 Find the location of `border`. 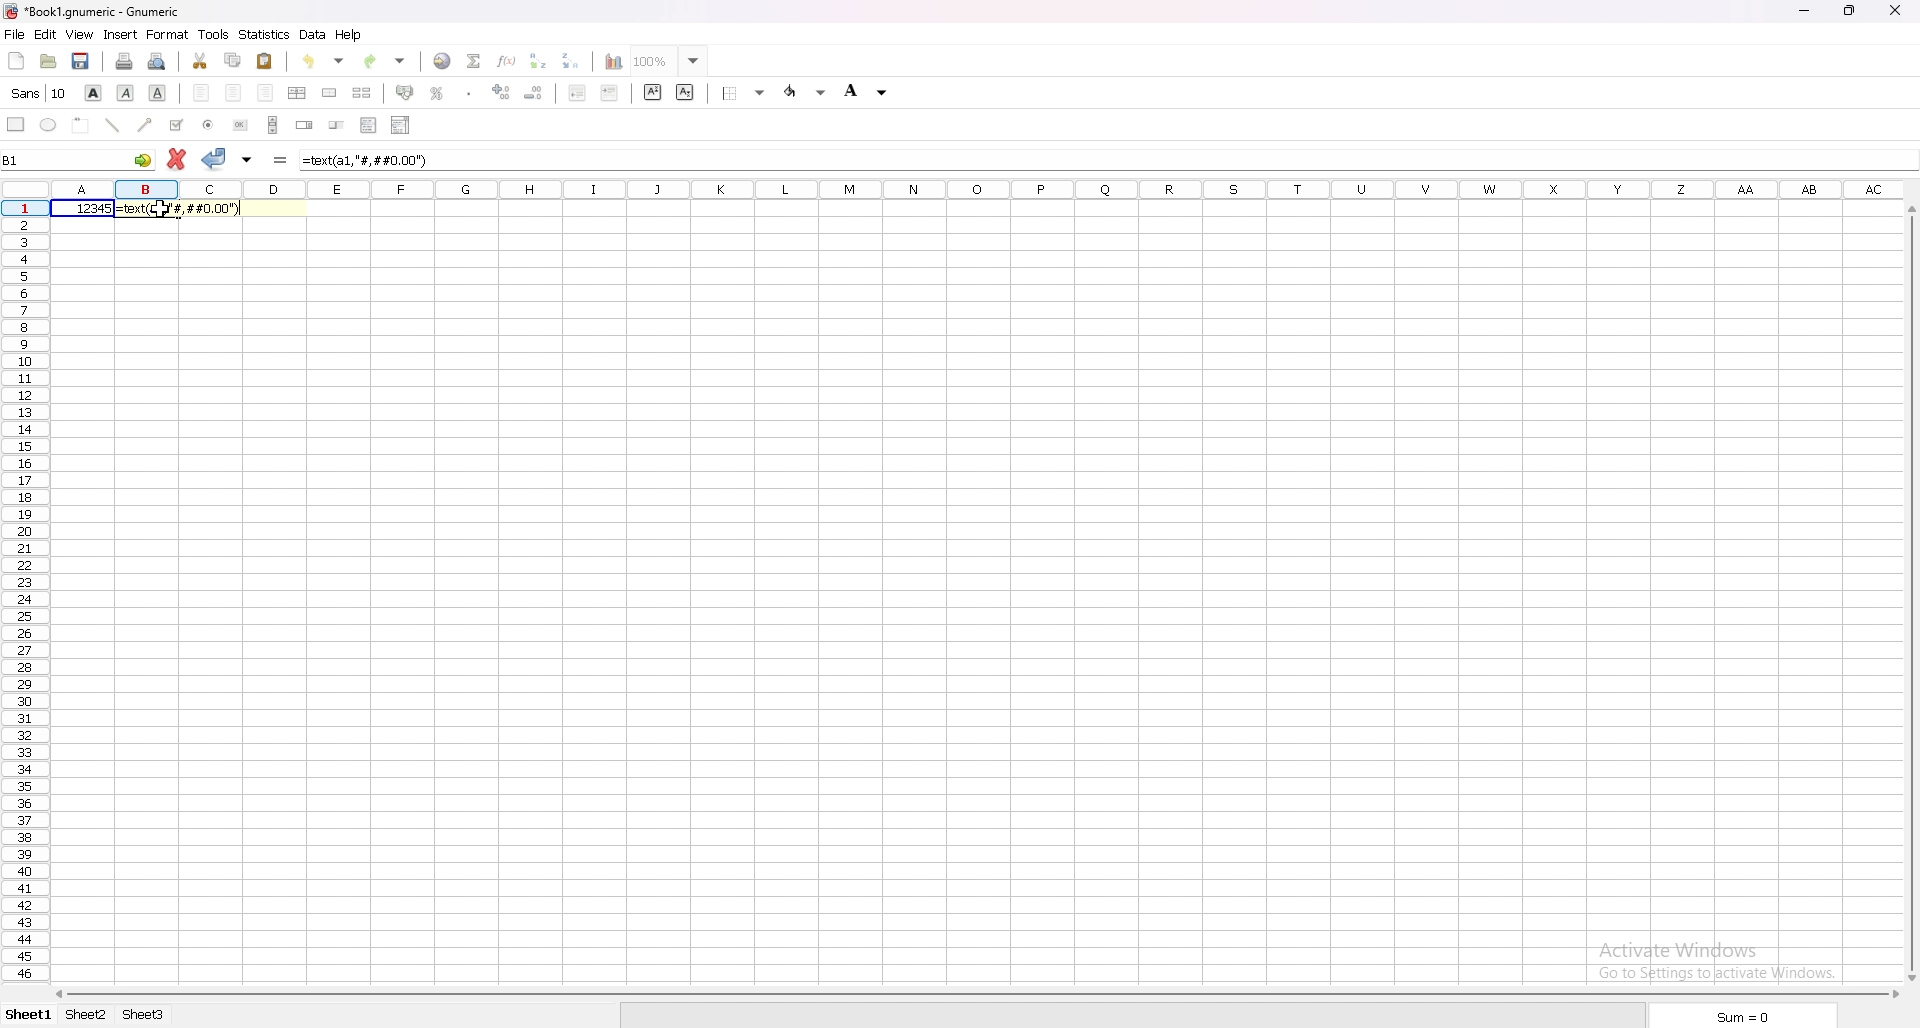

border is located at coordinates (744, 93).